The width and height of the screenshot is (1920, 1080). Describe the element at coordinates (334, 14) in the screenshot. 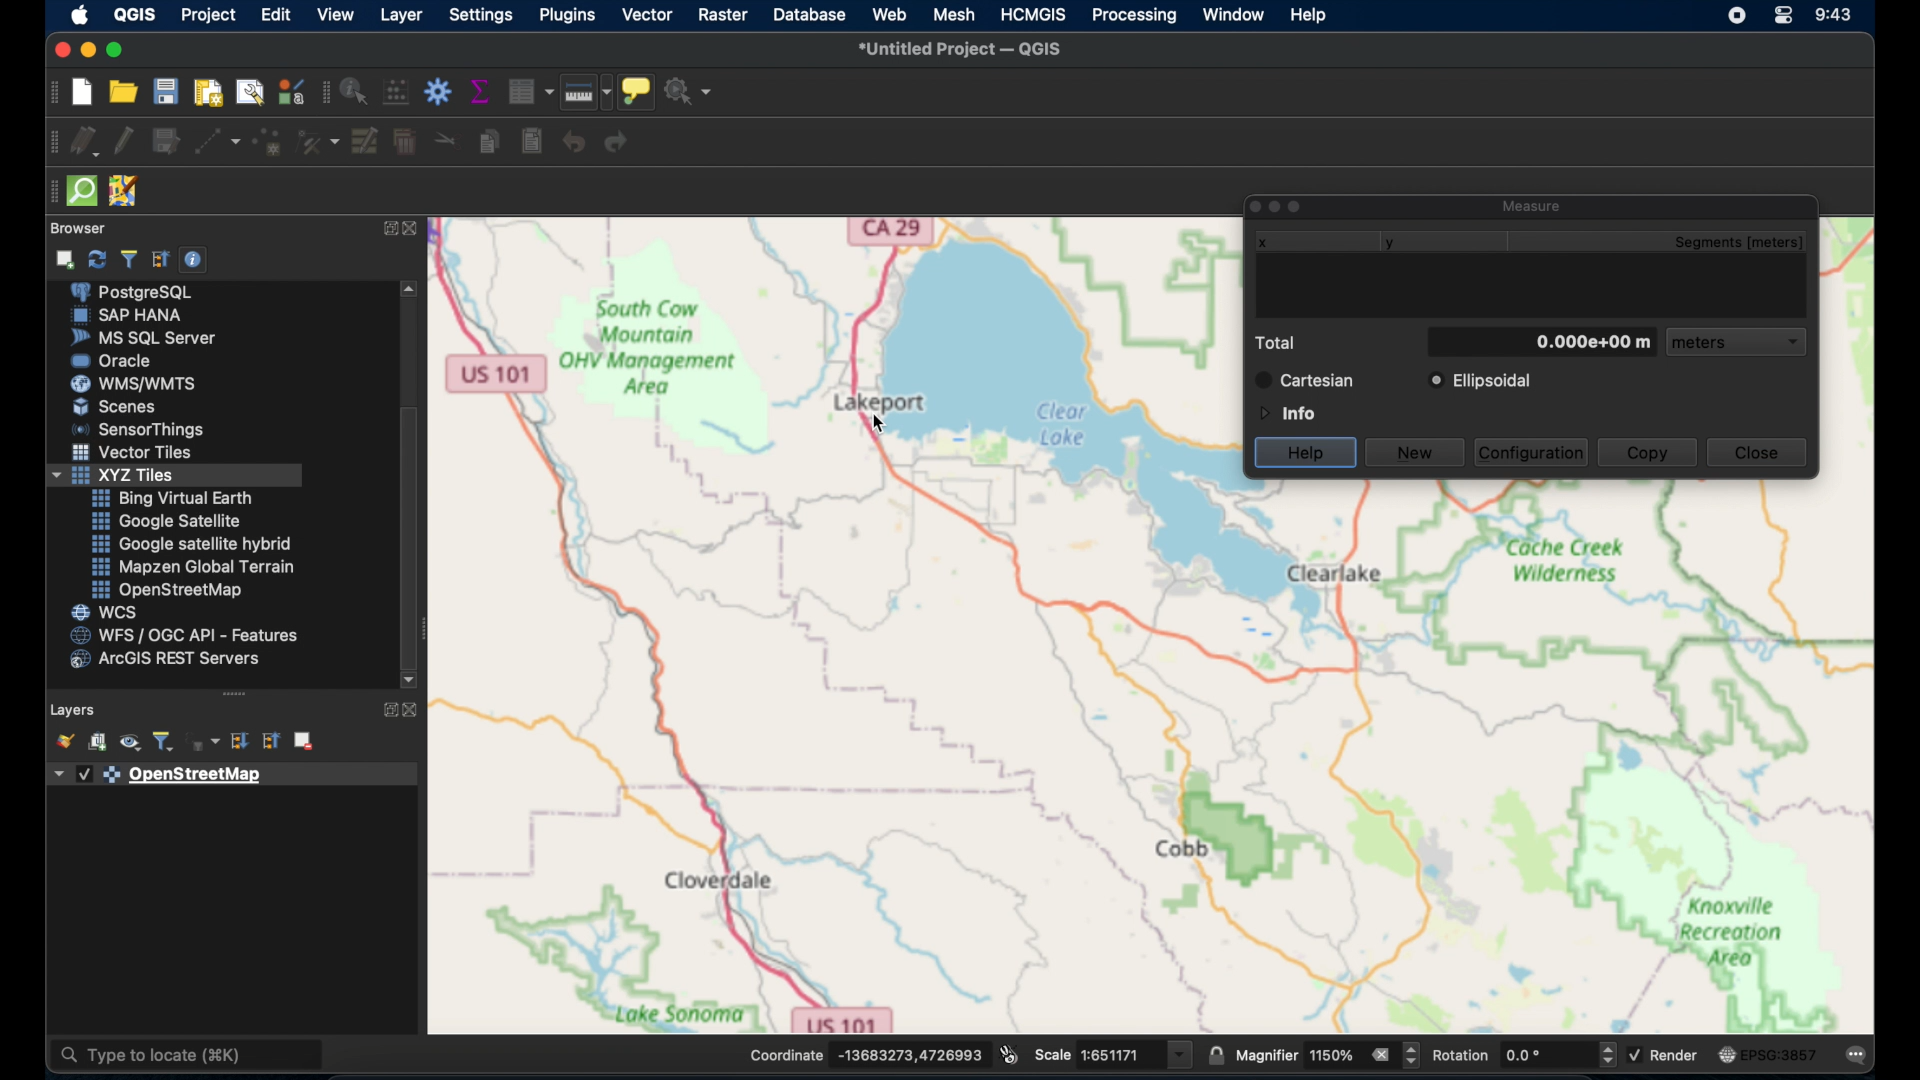

I see `view` at that location.